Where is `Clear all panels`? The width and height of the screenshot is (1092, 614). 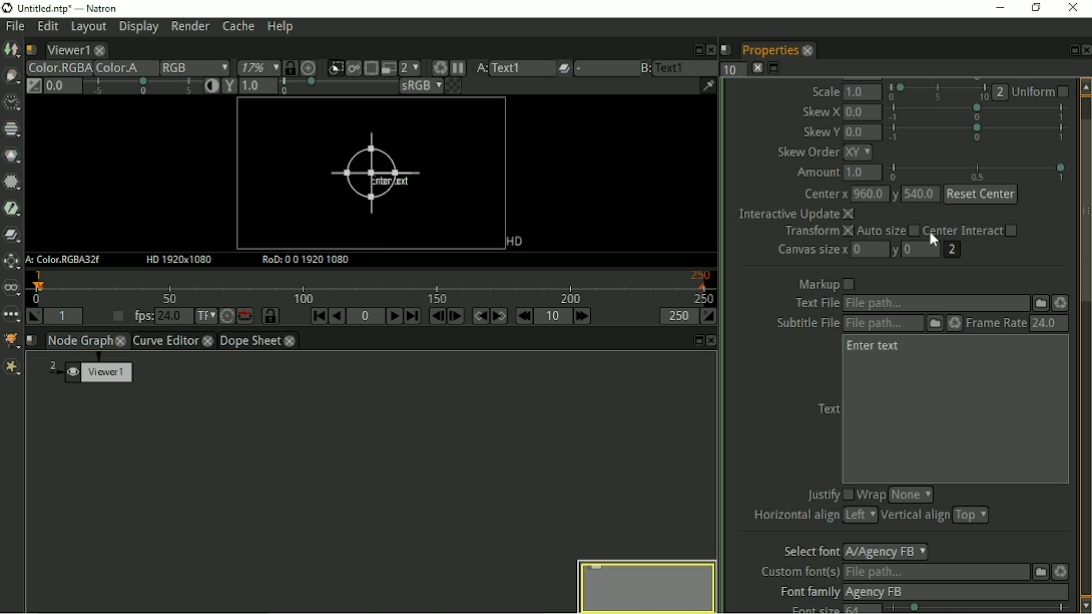
Clear all panels is located at coordinates (757, 68).